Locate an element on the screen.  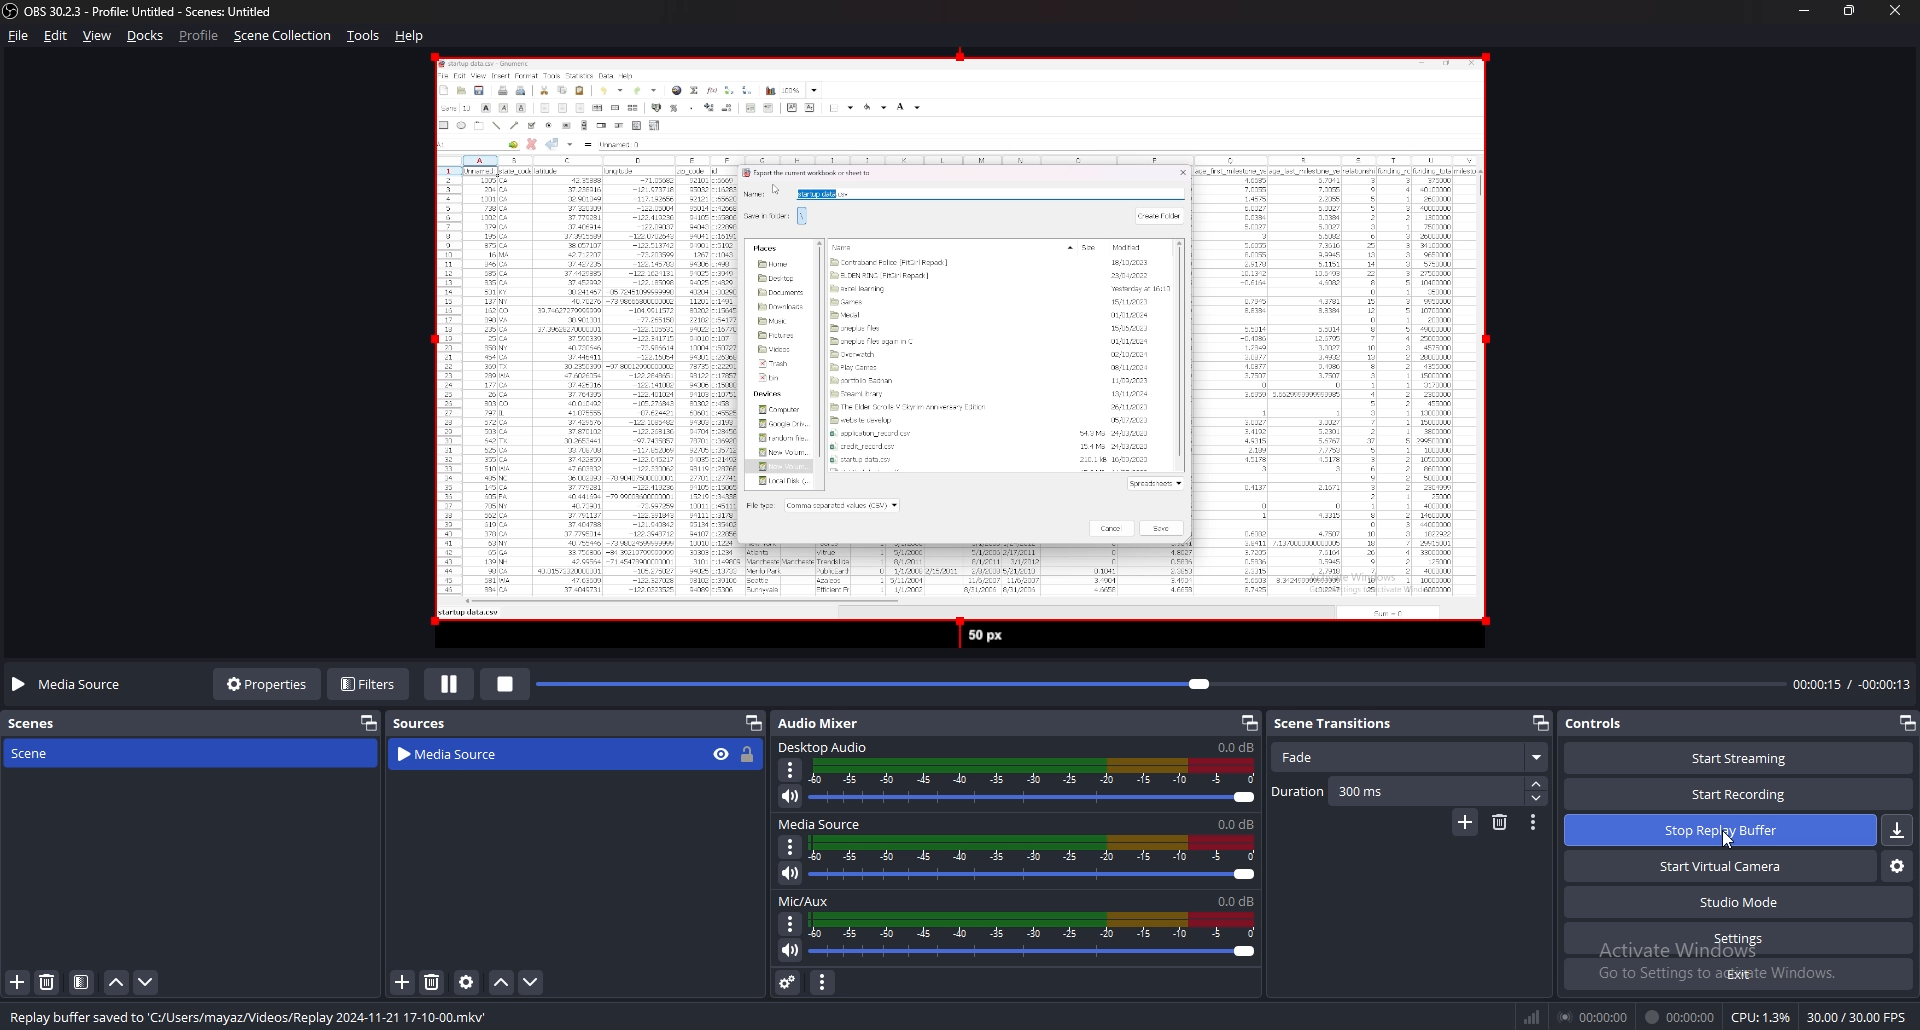
options is located at coordinates (793, 846).